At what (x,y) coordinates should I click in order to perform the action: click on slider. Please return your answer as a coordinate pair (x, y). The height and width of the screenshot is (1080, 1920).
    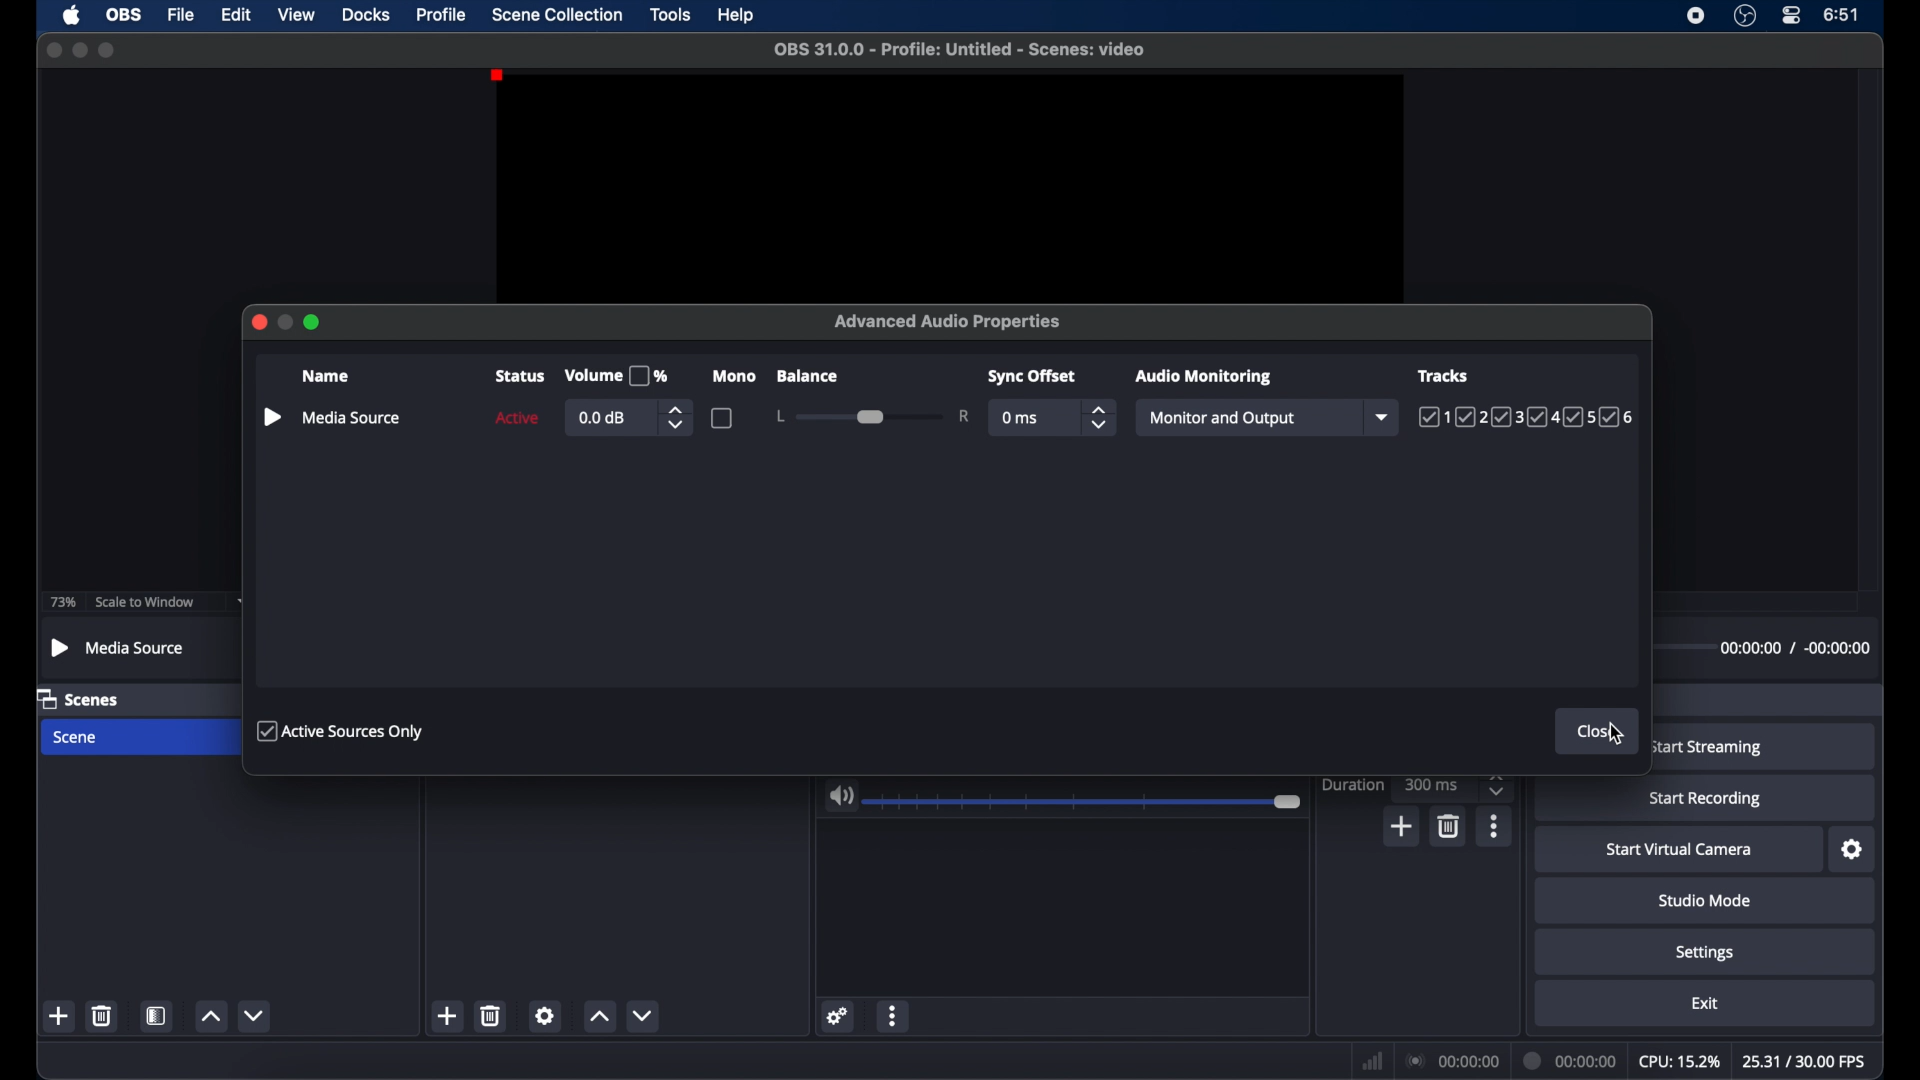
    Looking at the image, I should click on (1086, 802).